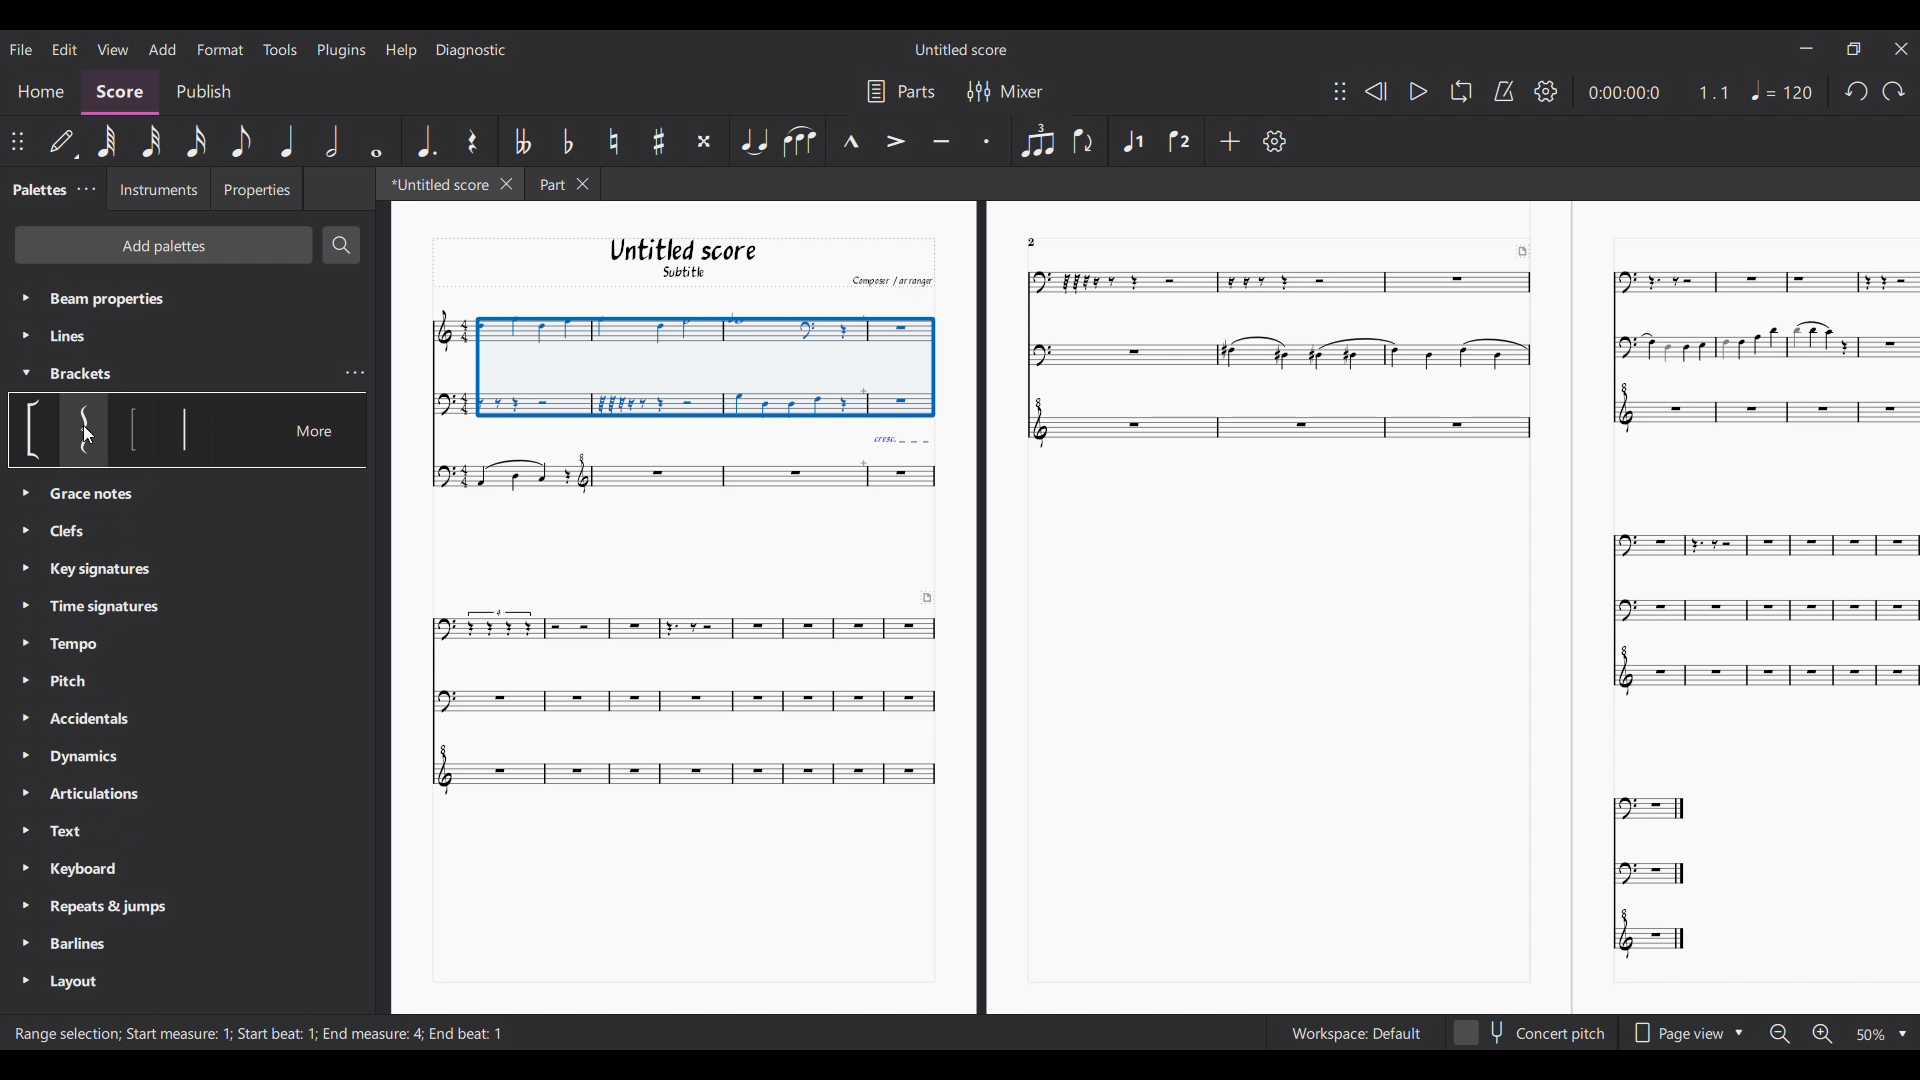  What do you see at coordinates (1355, 1033) in the screenshot?
I see `Workspace setting` at bounding box center [1355, 1033].